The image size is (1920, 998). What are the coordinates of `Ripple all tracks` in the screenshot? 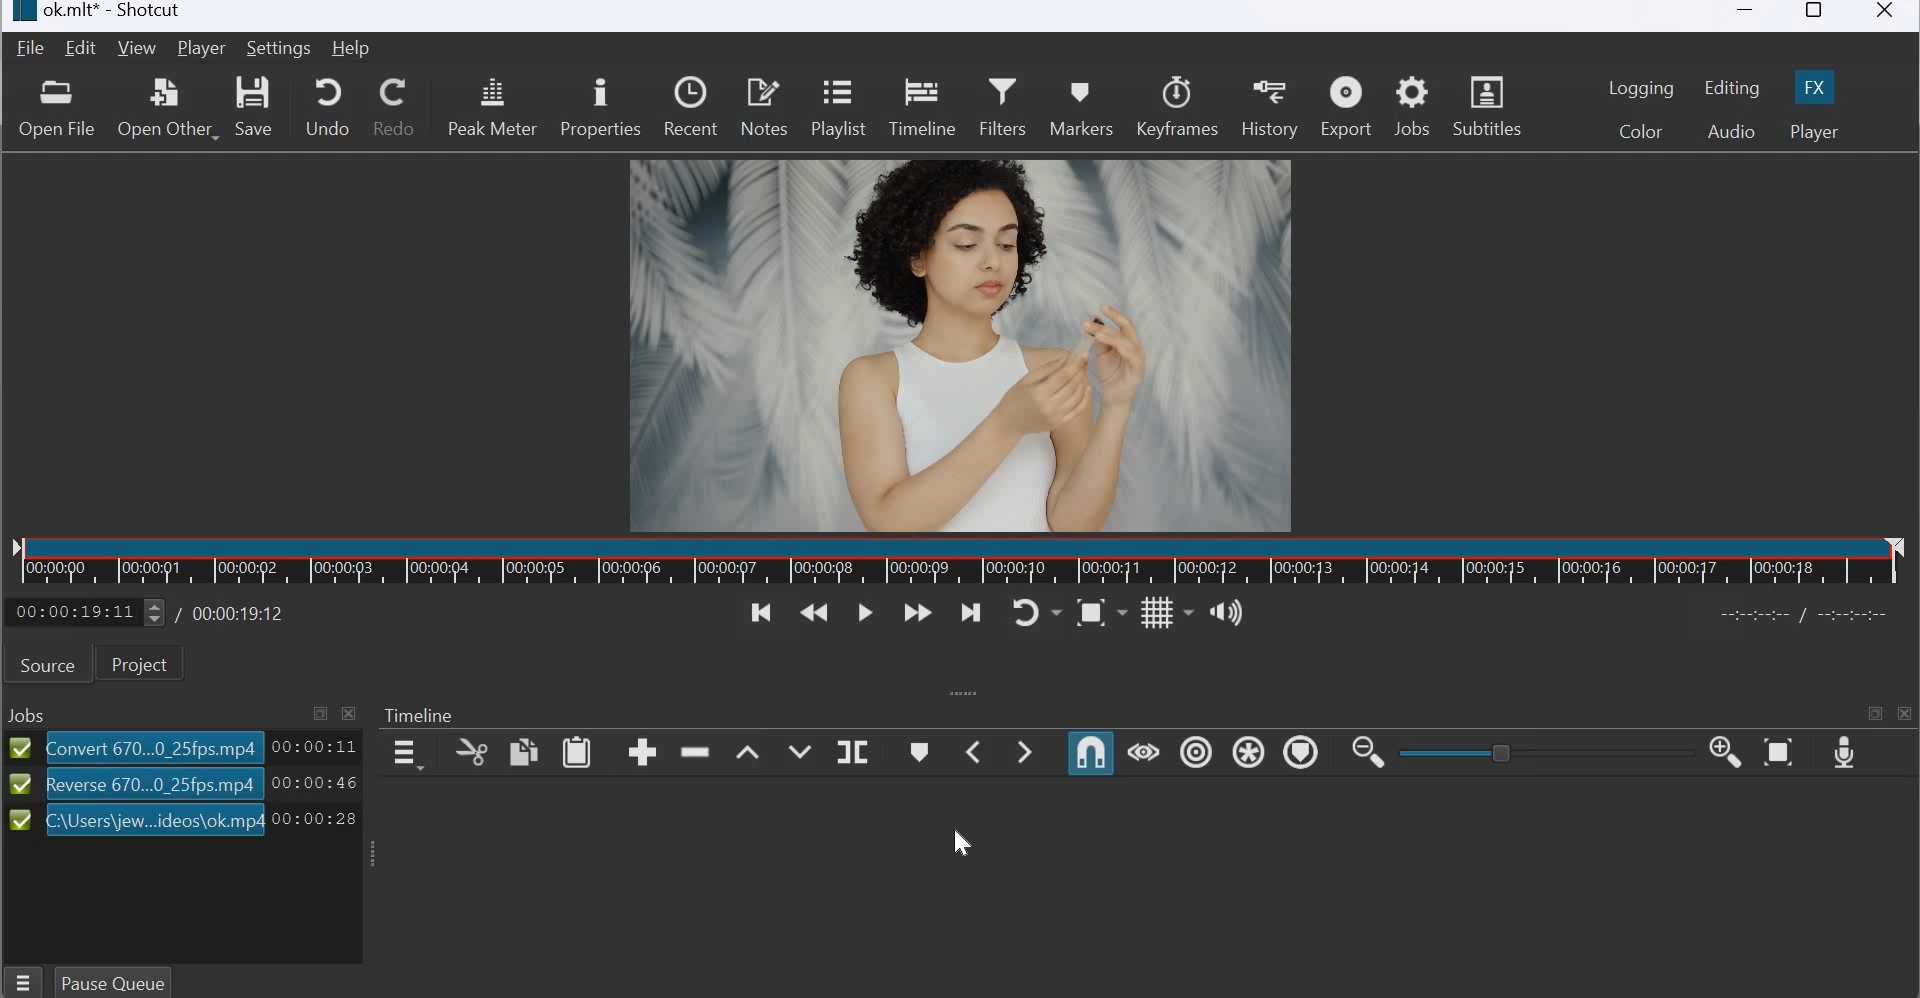 It's located at (1246, 752).